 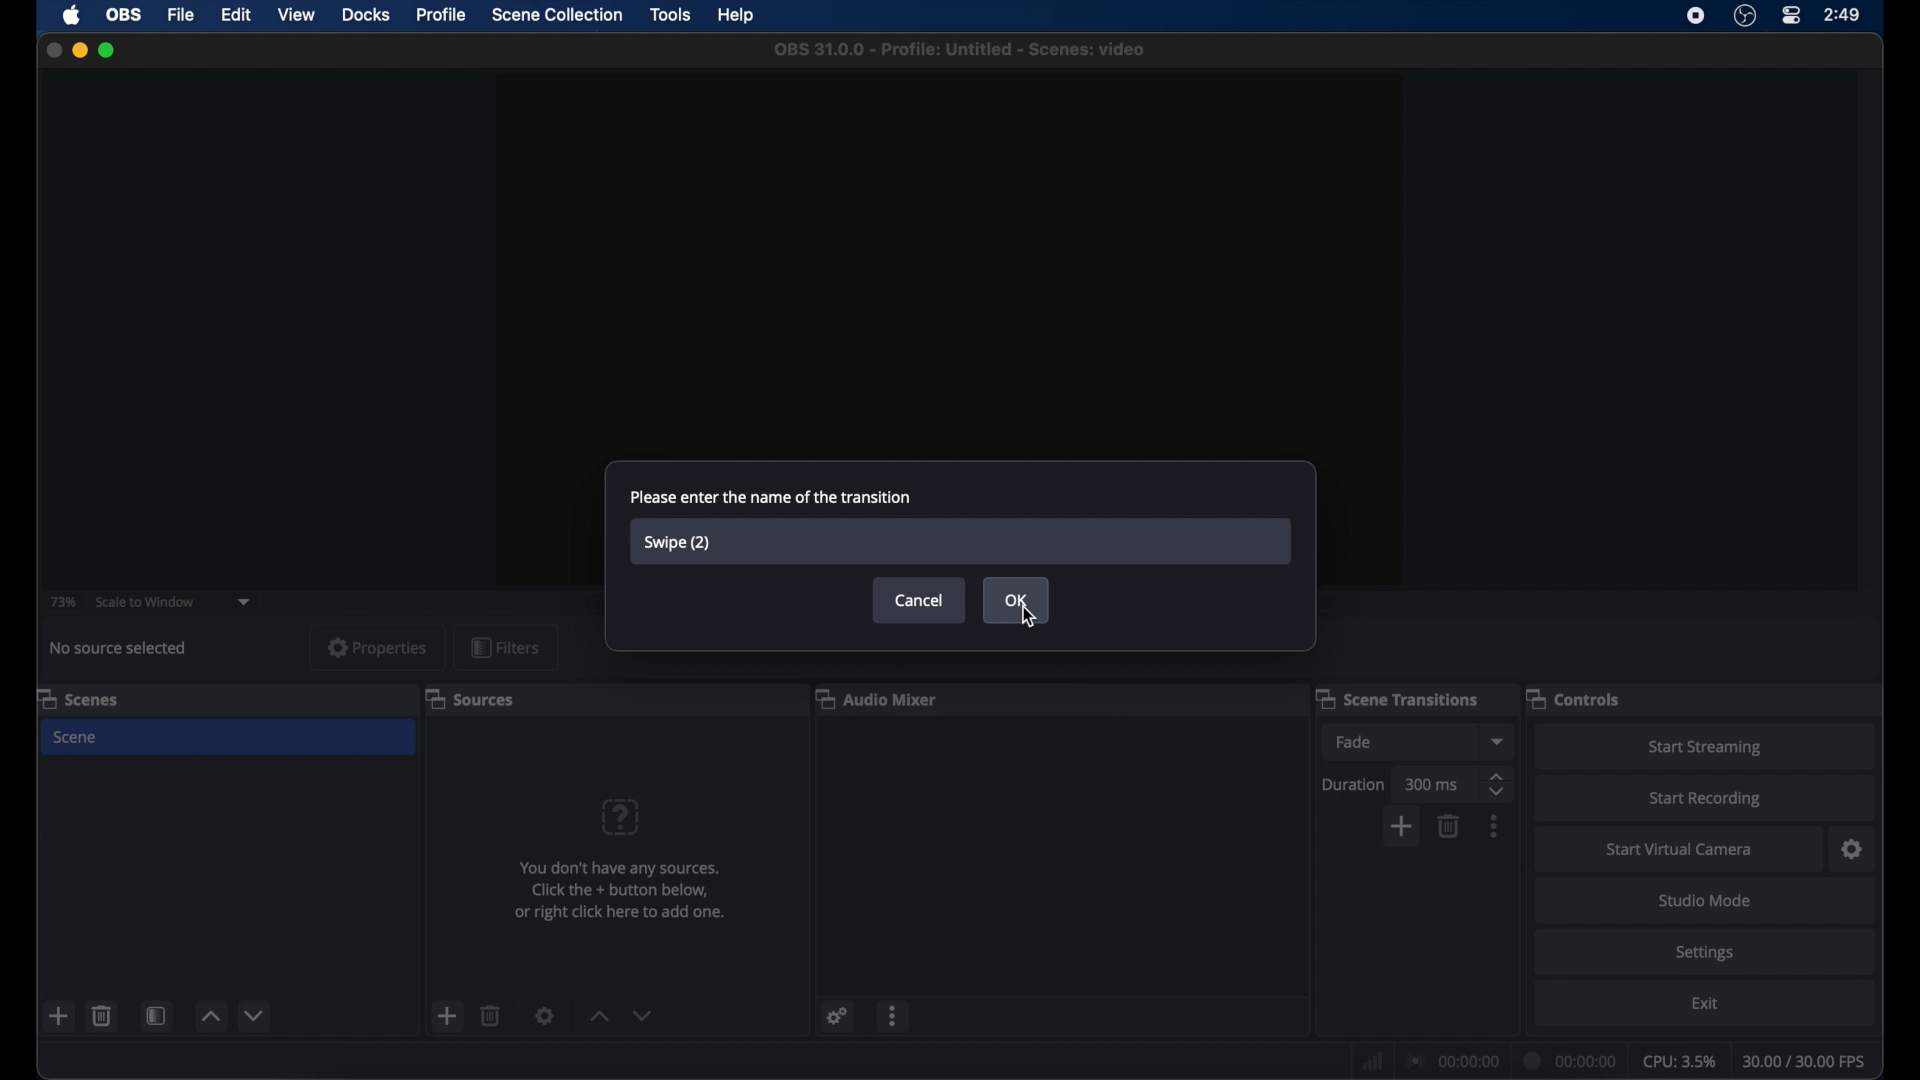 What do you see at coordinates (1354, 784) in the screenshot?
I see `duration` at bounding box center [1354, 784].